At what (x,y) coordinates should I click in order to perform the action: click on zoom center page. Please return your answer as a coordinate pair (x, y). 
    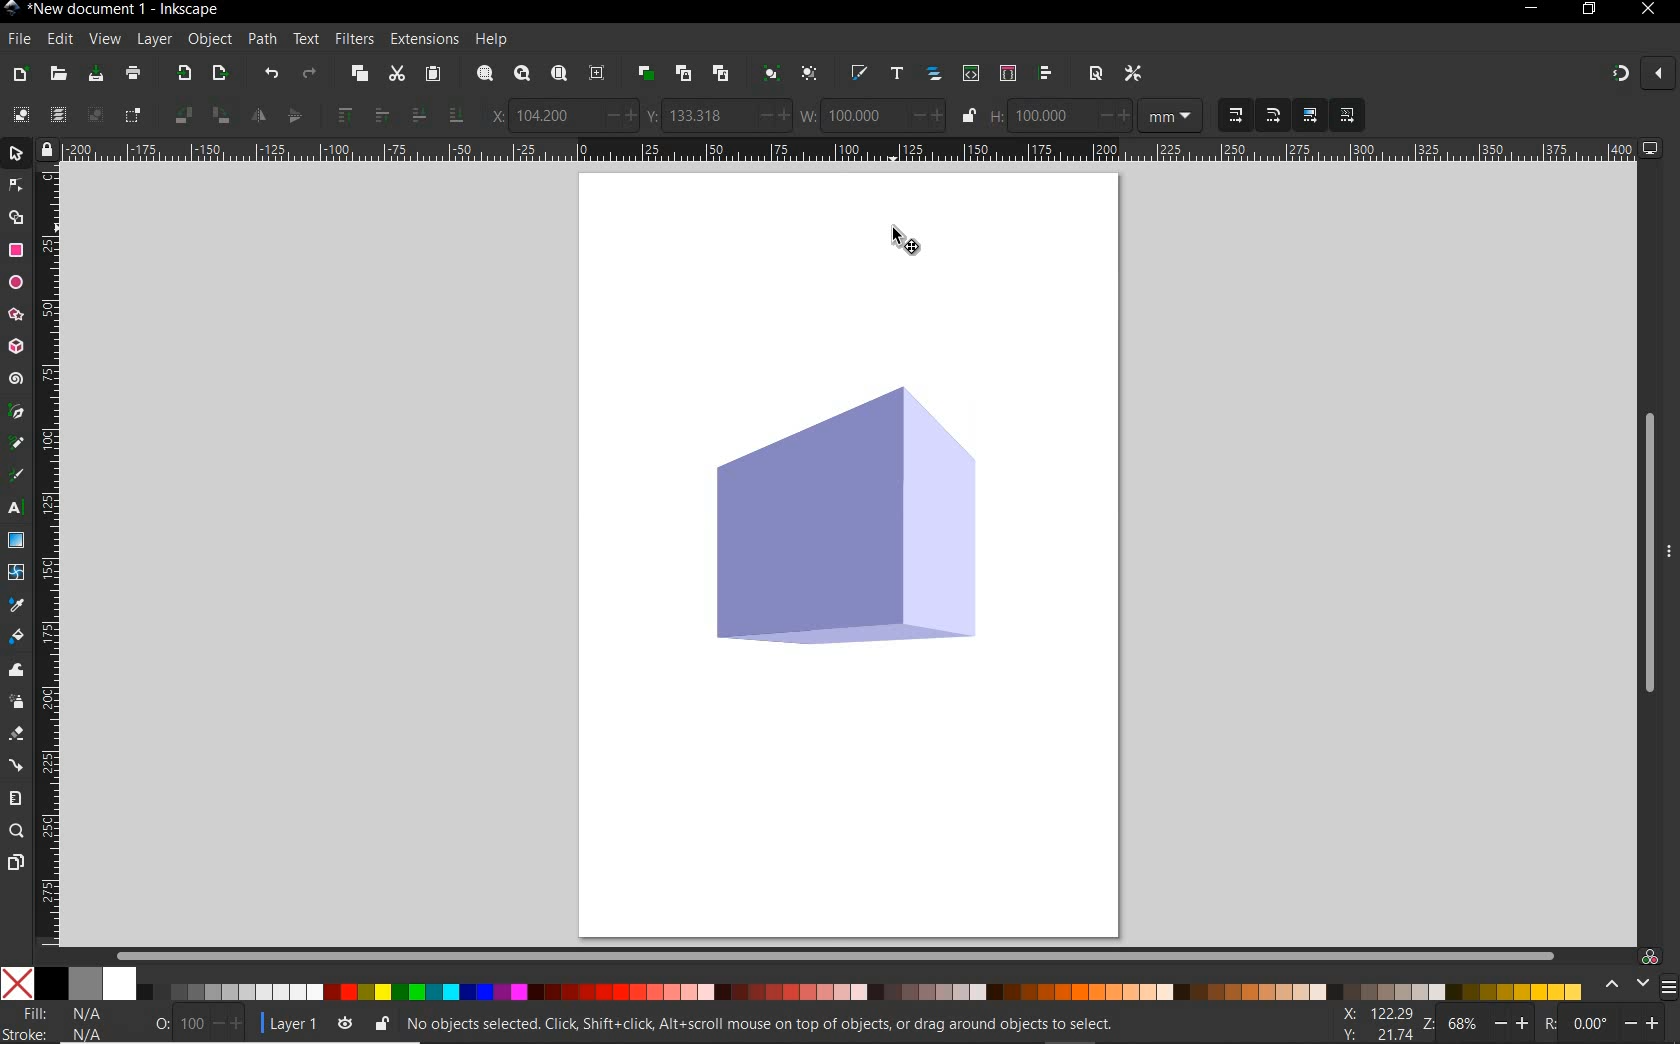
    Looking at the image, I should click on (596, 72).